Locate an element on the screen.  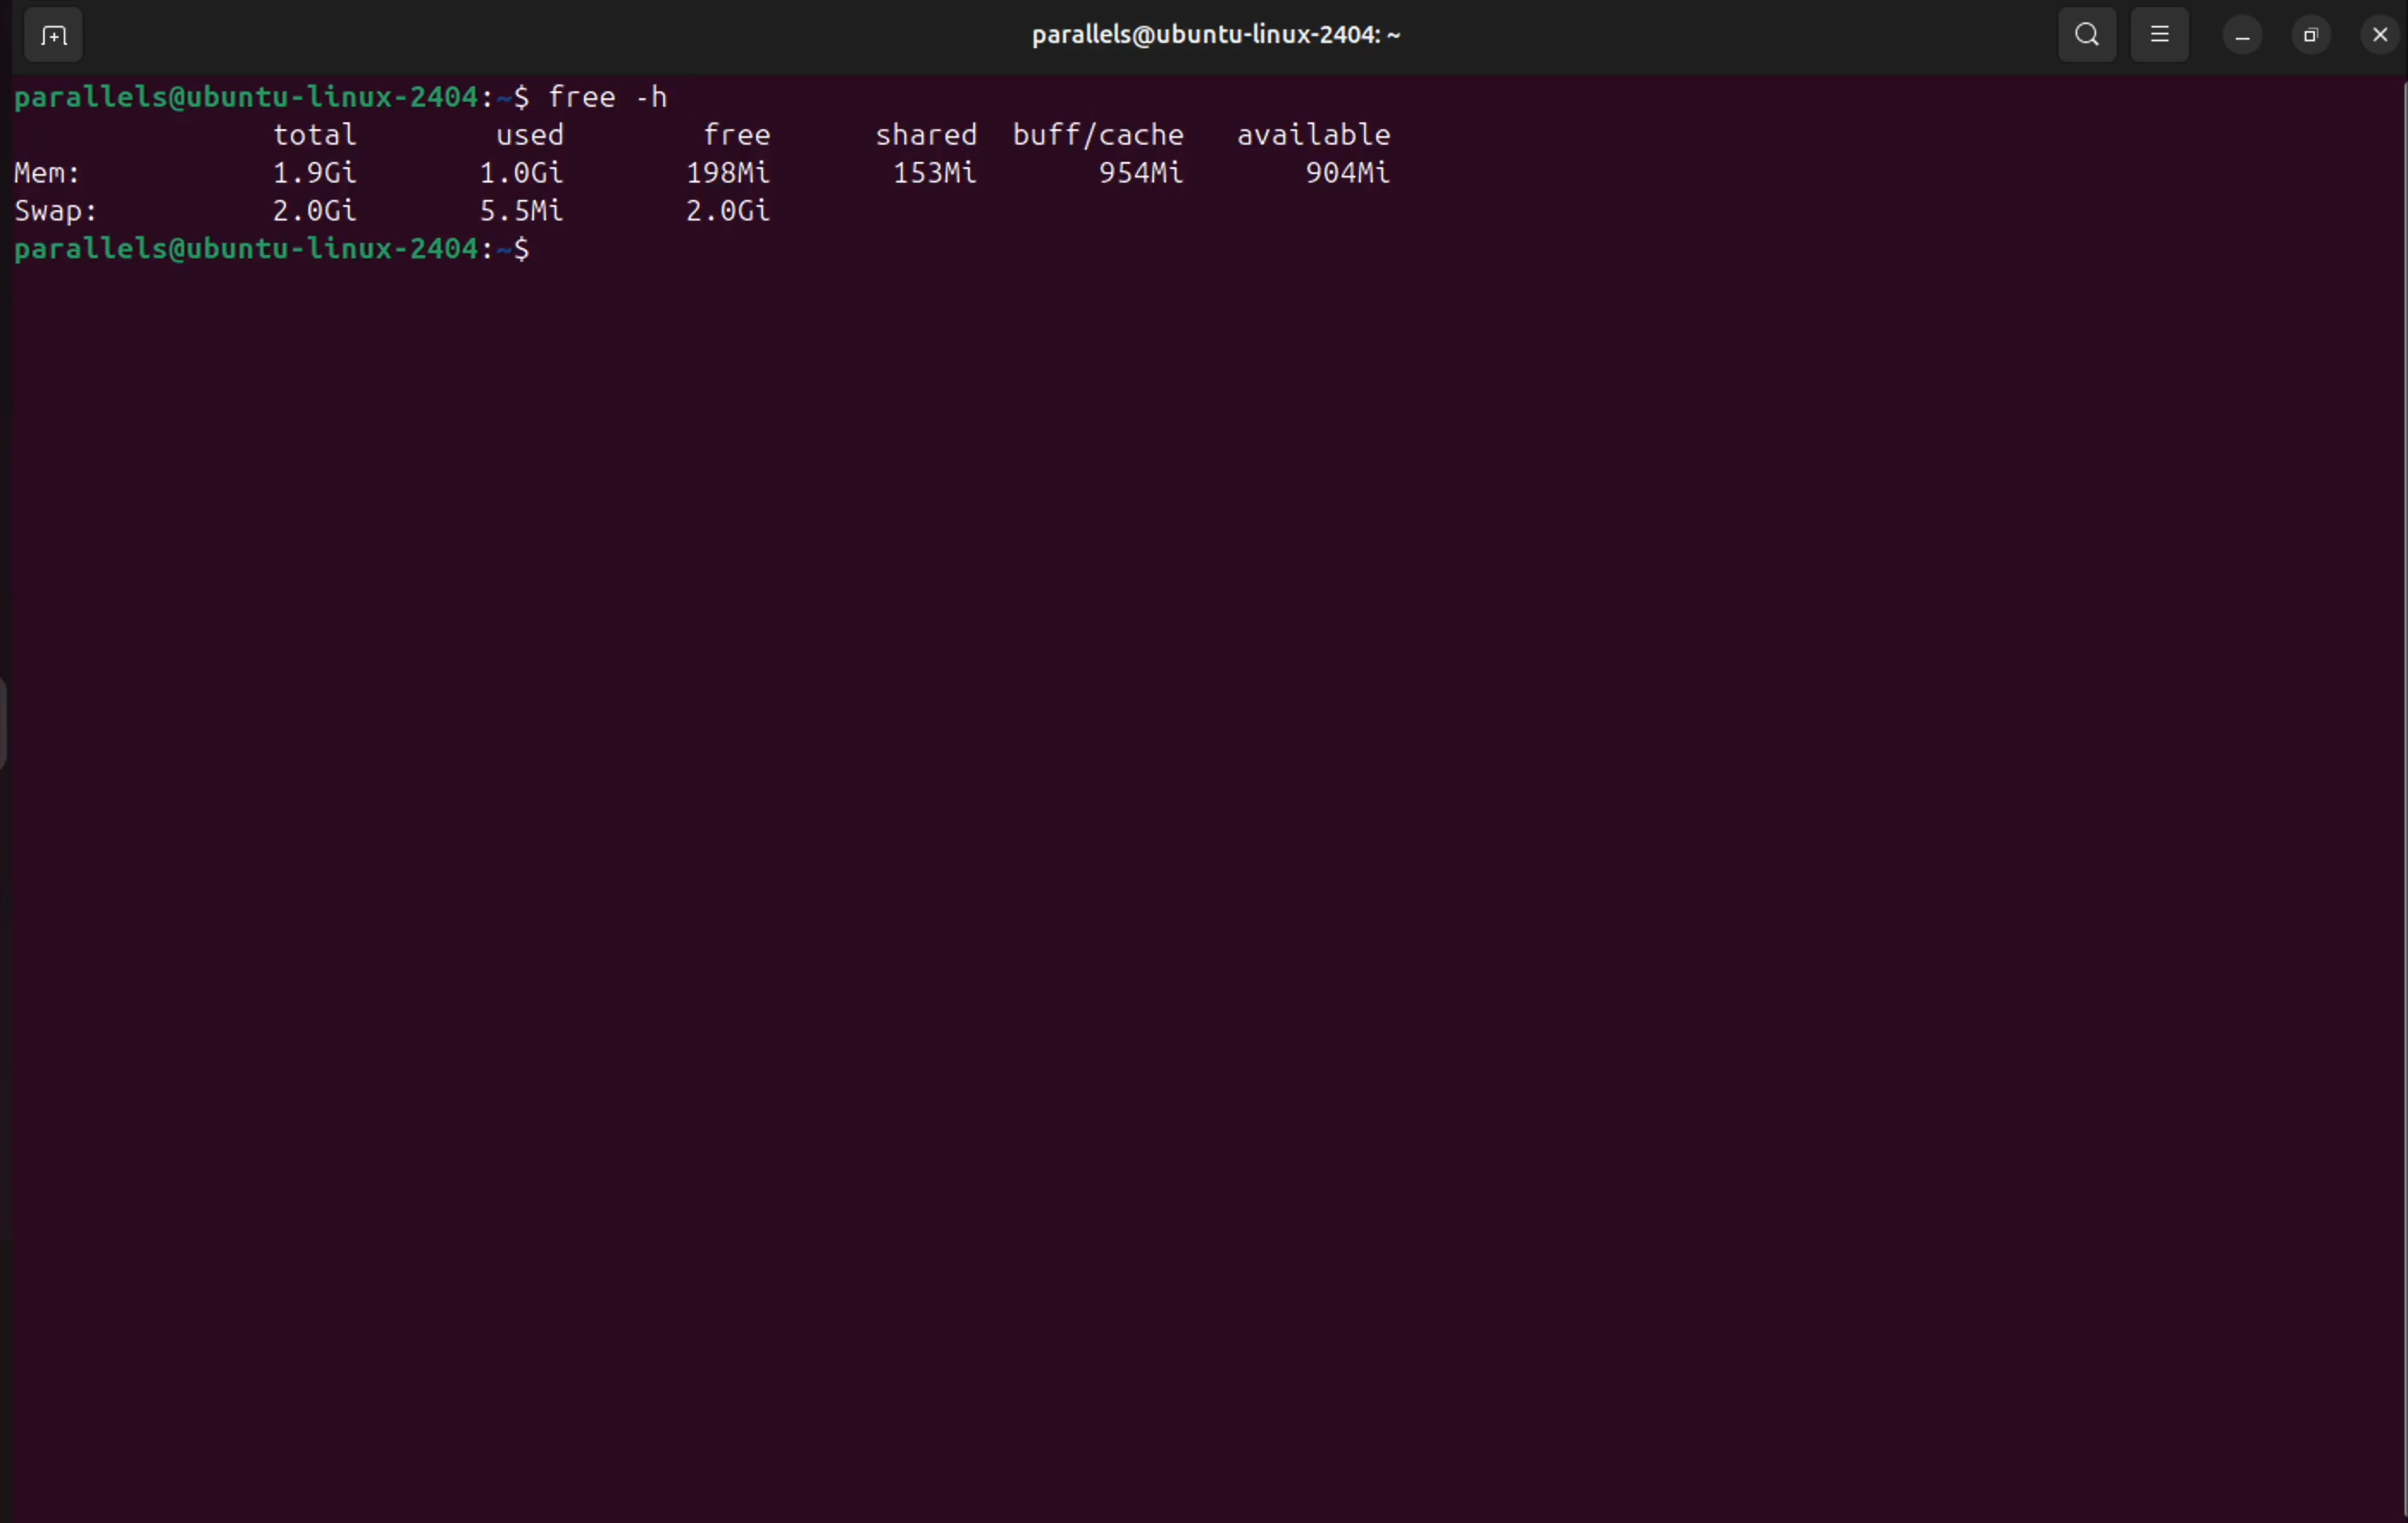
close is located at coordinates (2378, 35).